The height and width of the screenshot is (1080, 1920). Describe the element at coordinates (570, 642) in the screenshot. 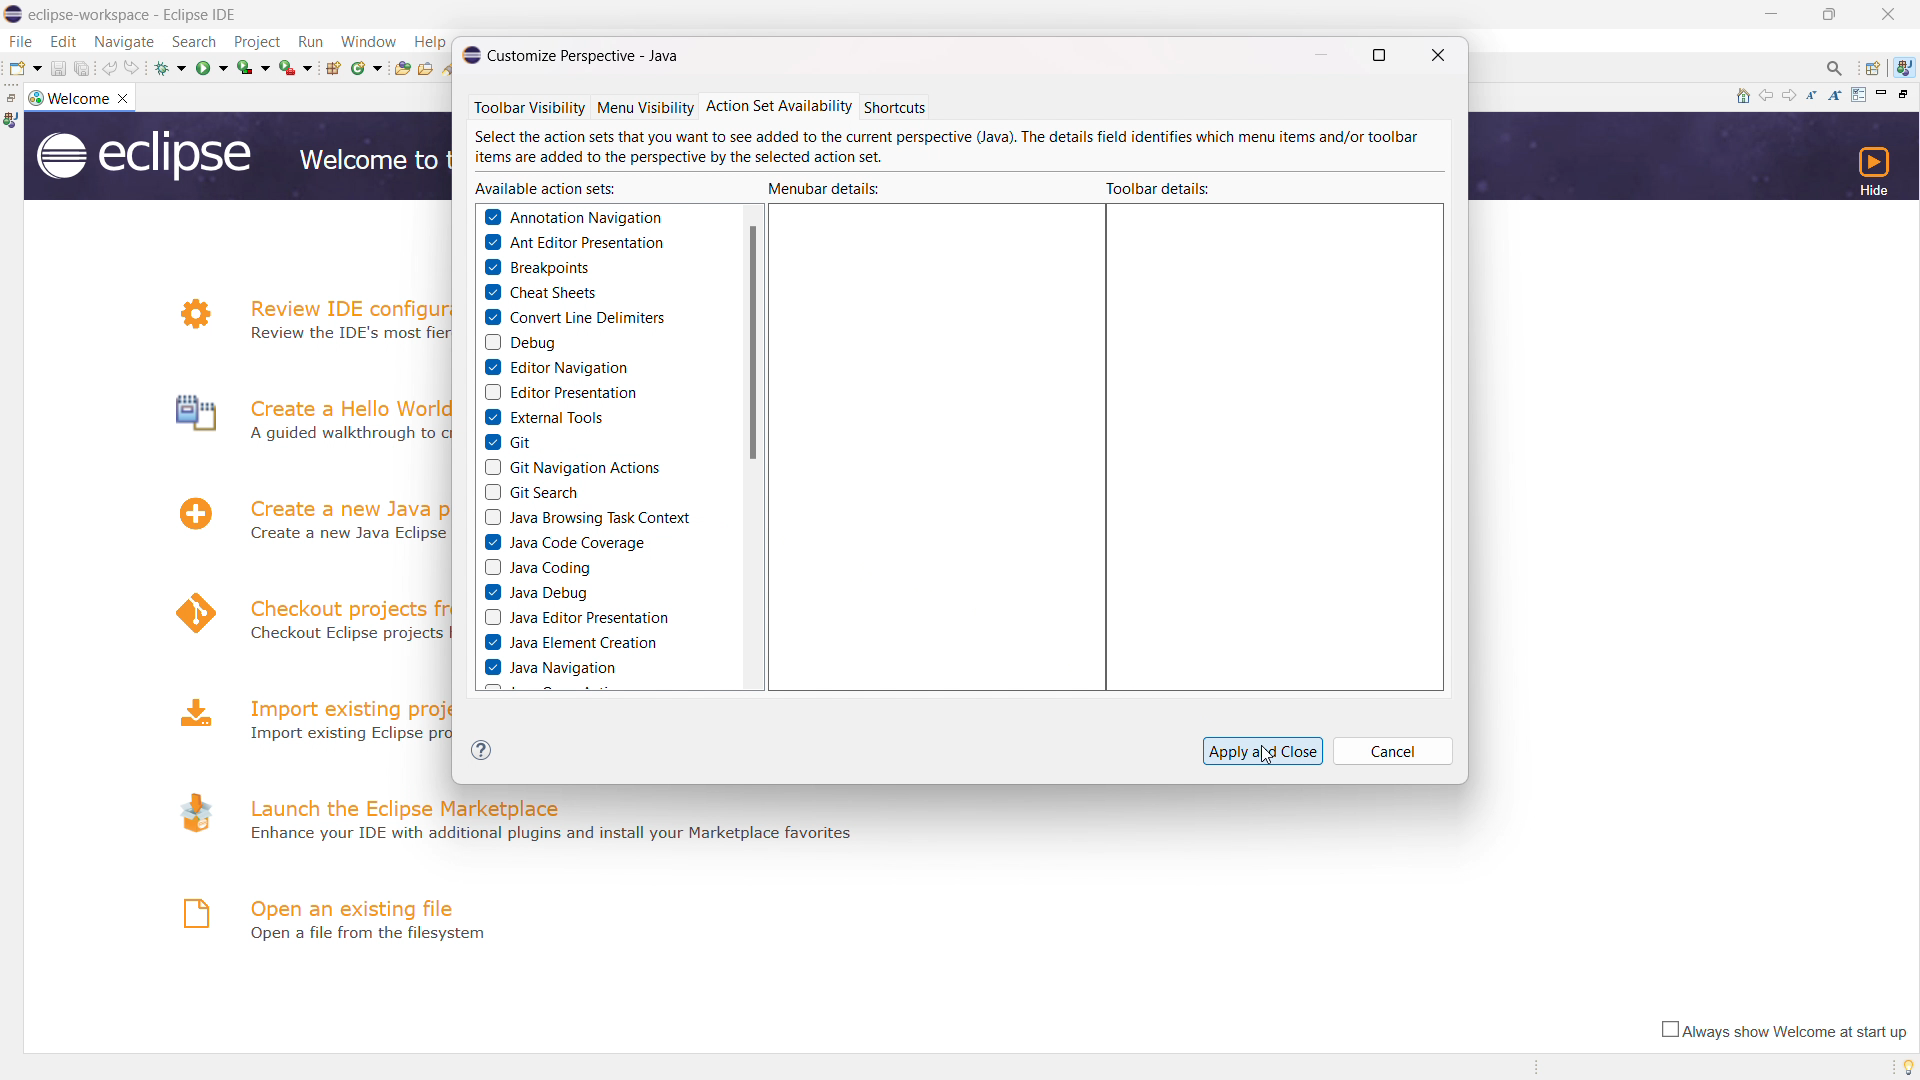

I see `java element creation` at that location.